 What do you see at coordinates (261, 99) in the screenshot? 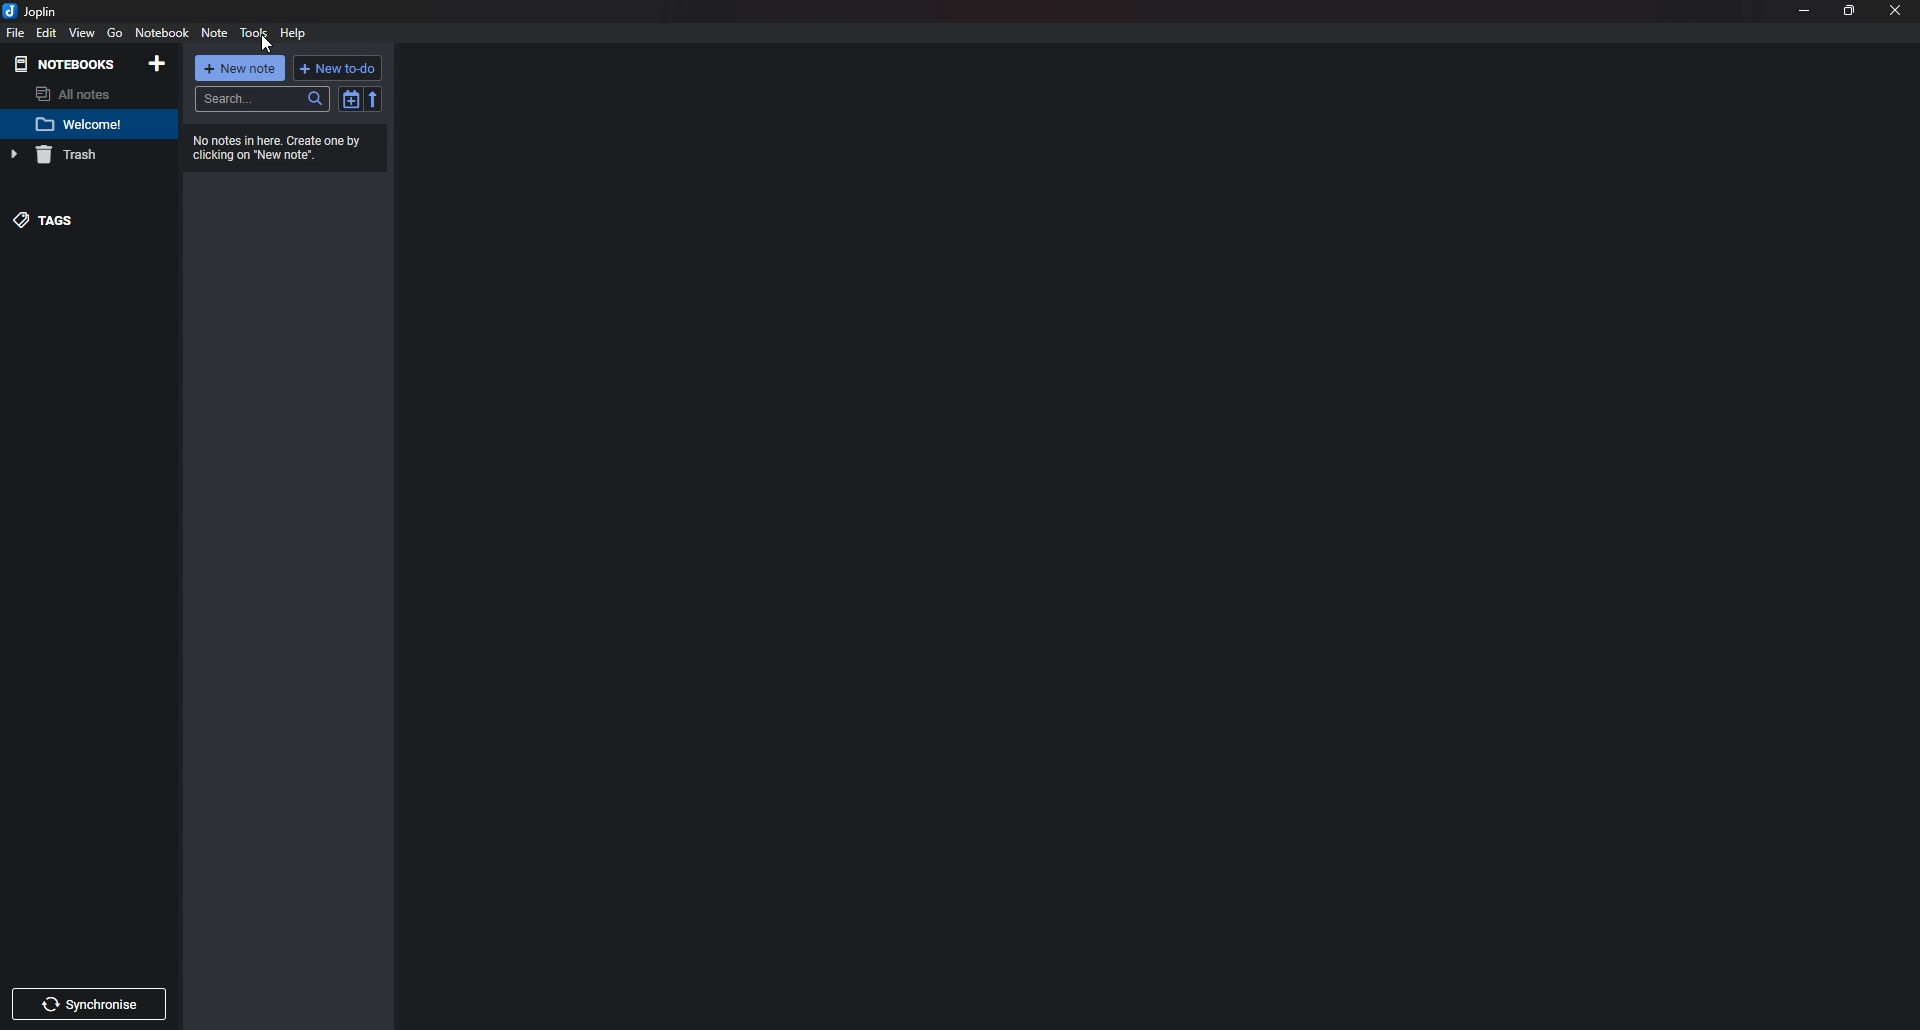
I see `Search` at bounding box center [261, 99].